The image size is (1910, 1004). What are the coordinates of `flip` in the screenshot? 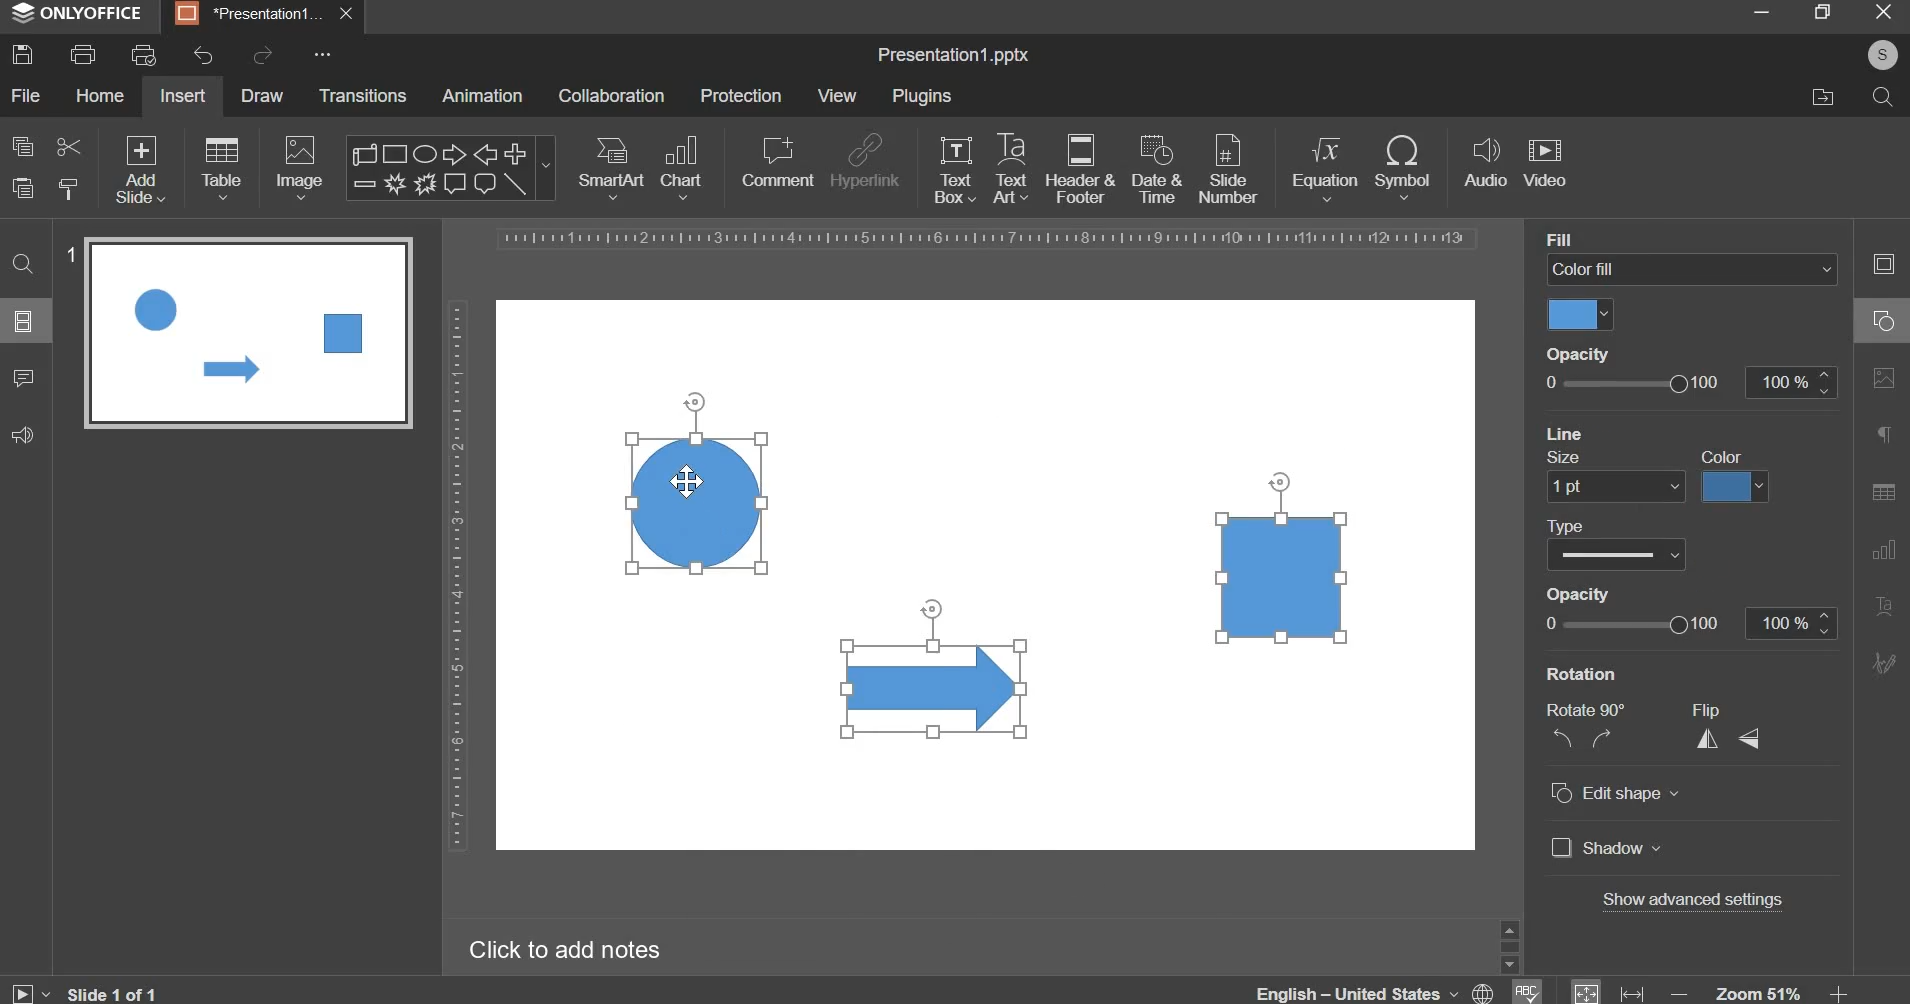 It's located at (1718, 709).